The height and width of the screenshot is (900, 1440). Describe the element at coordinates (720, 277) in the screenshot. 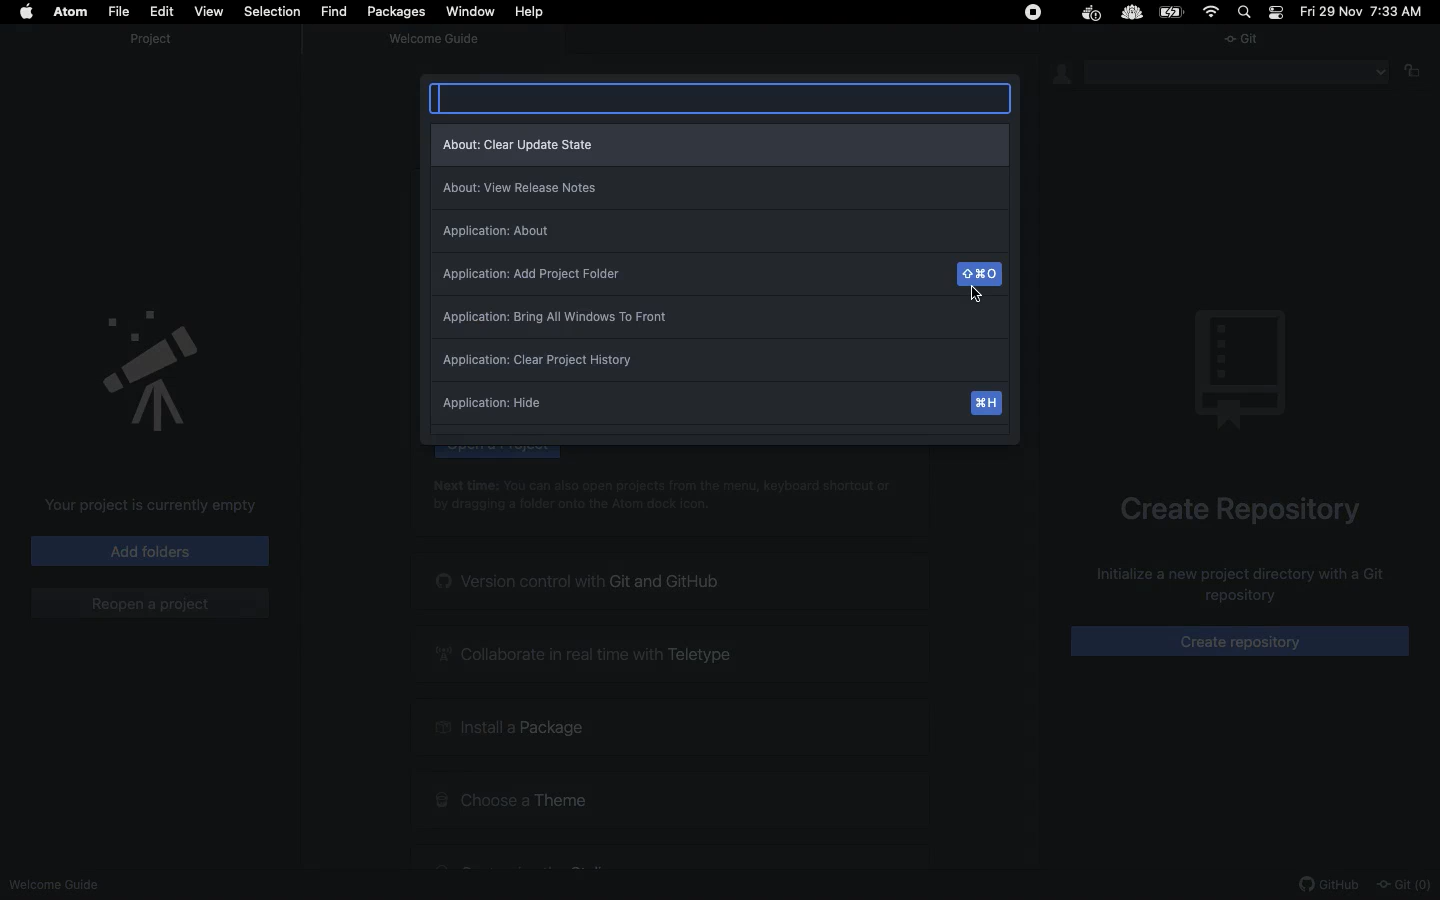

I see `Application add project folder` at that location.